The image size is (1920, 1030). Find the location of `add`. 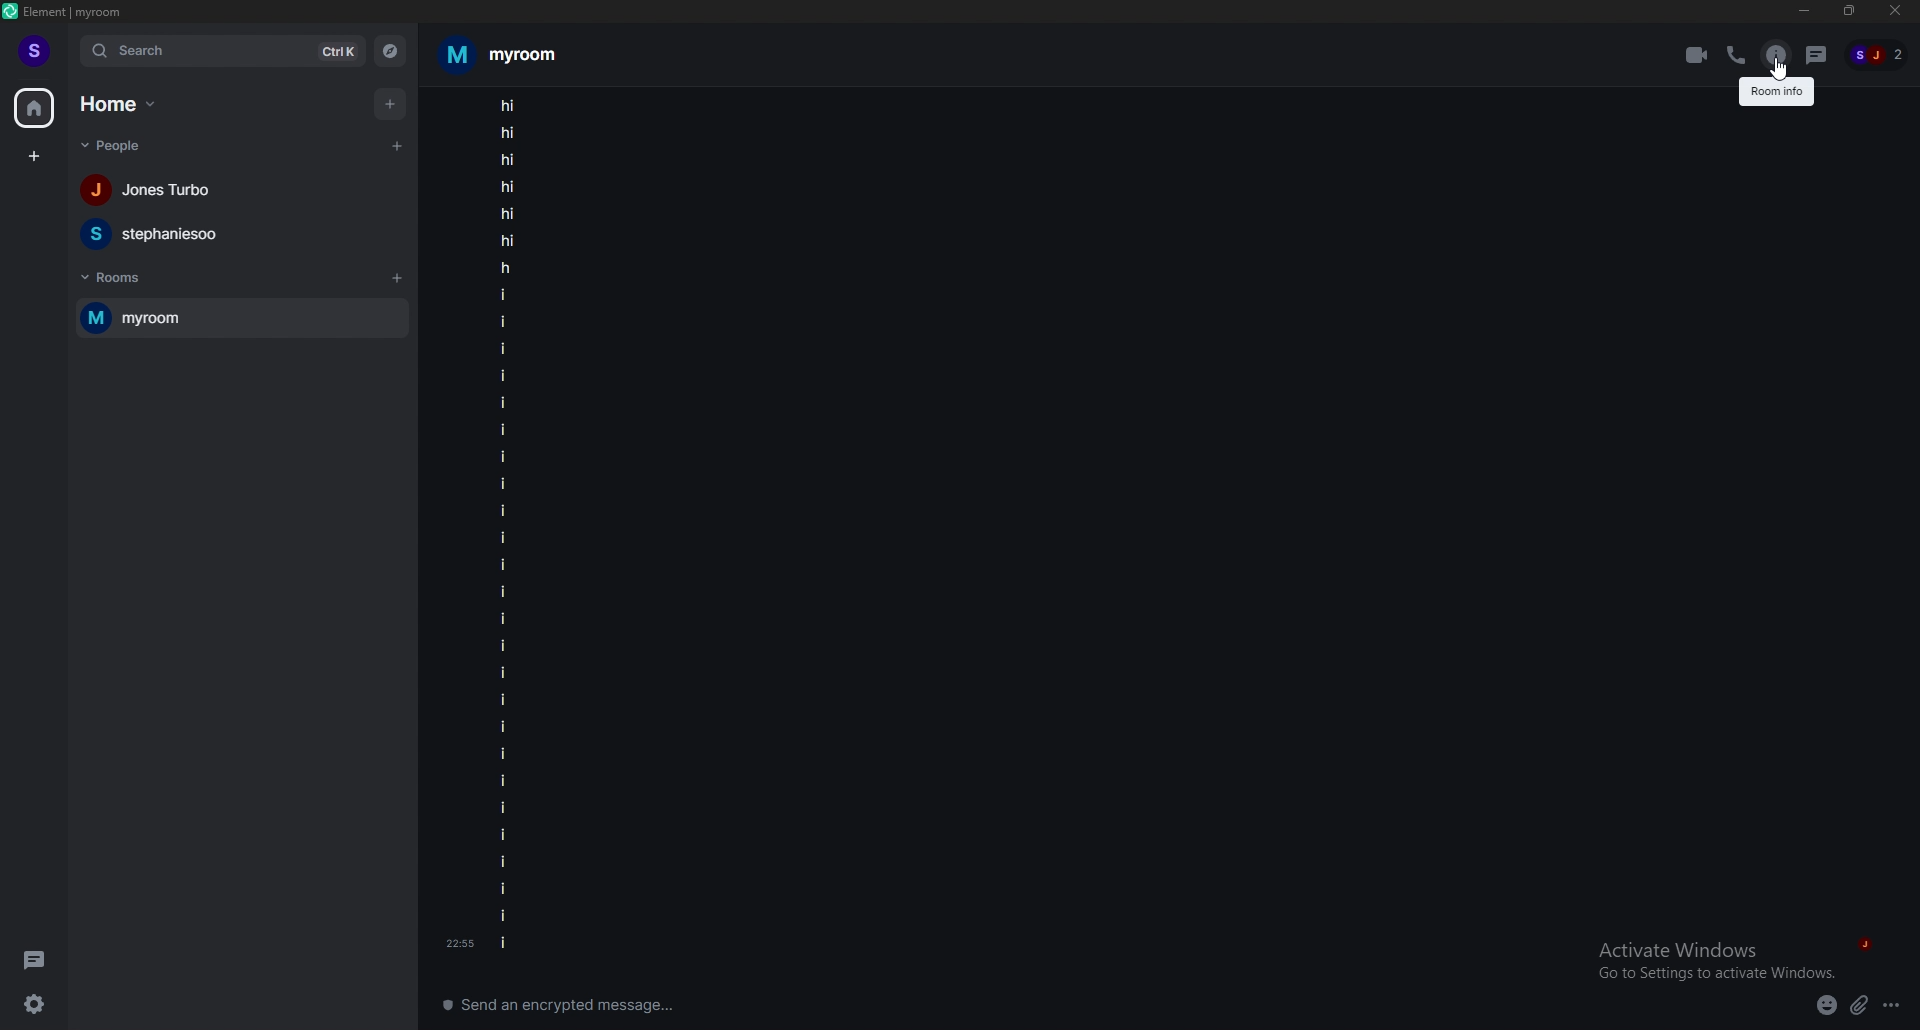

add is located at coordinates (389, 103).